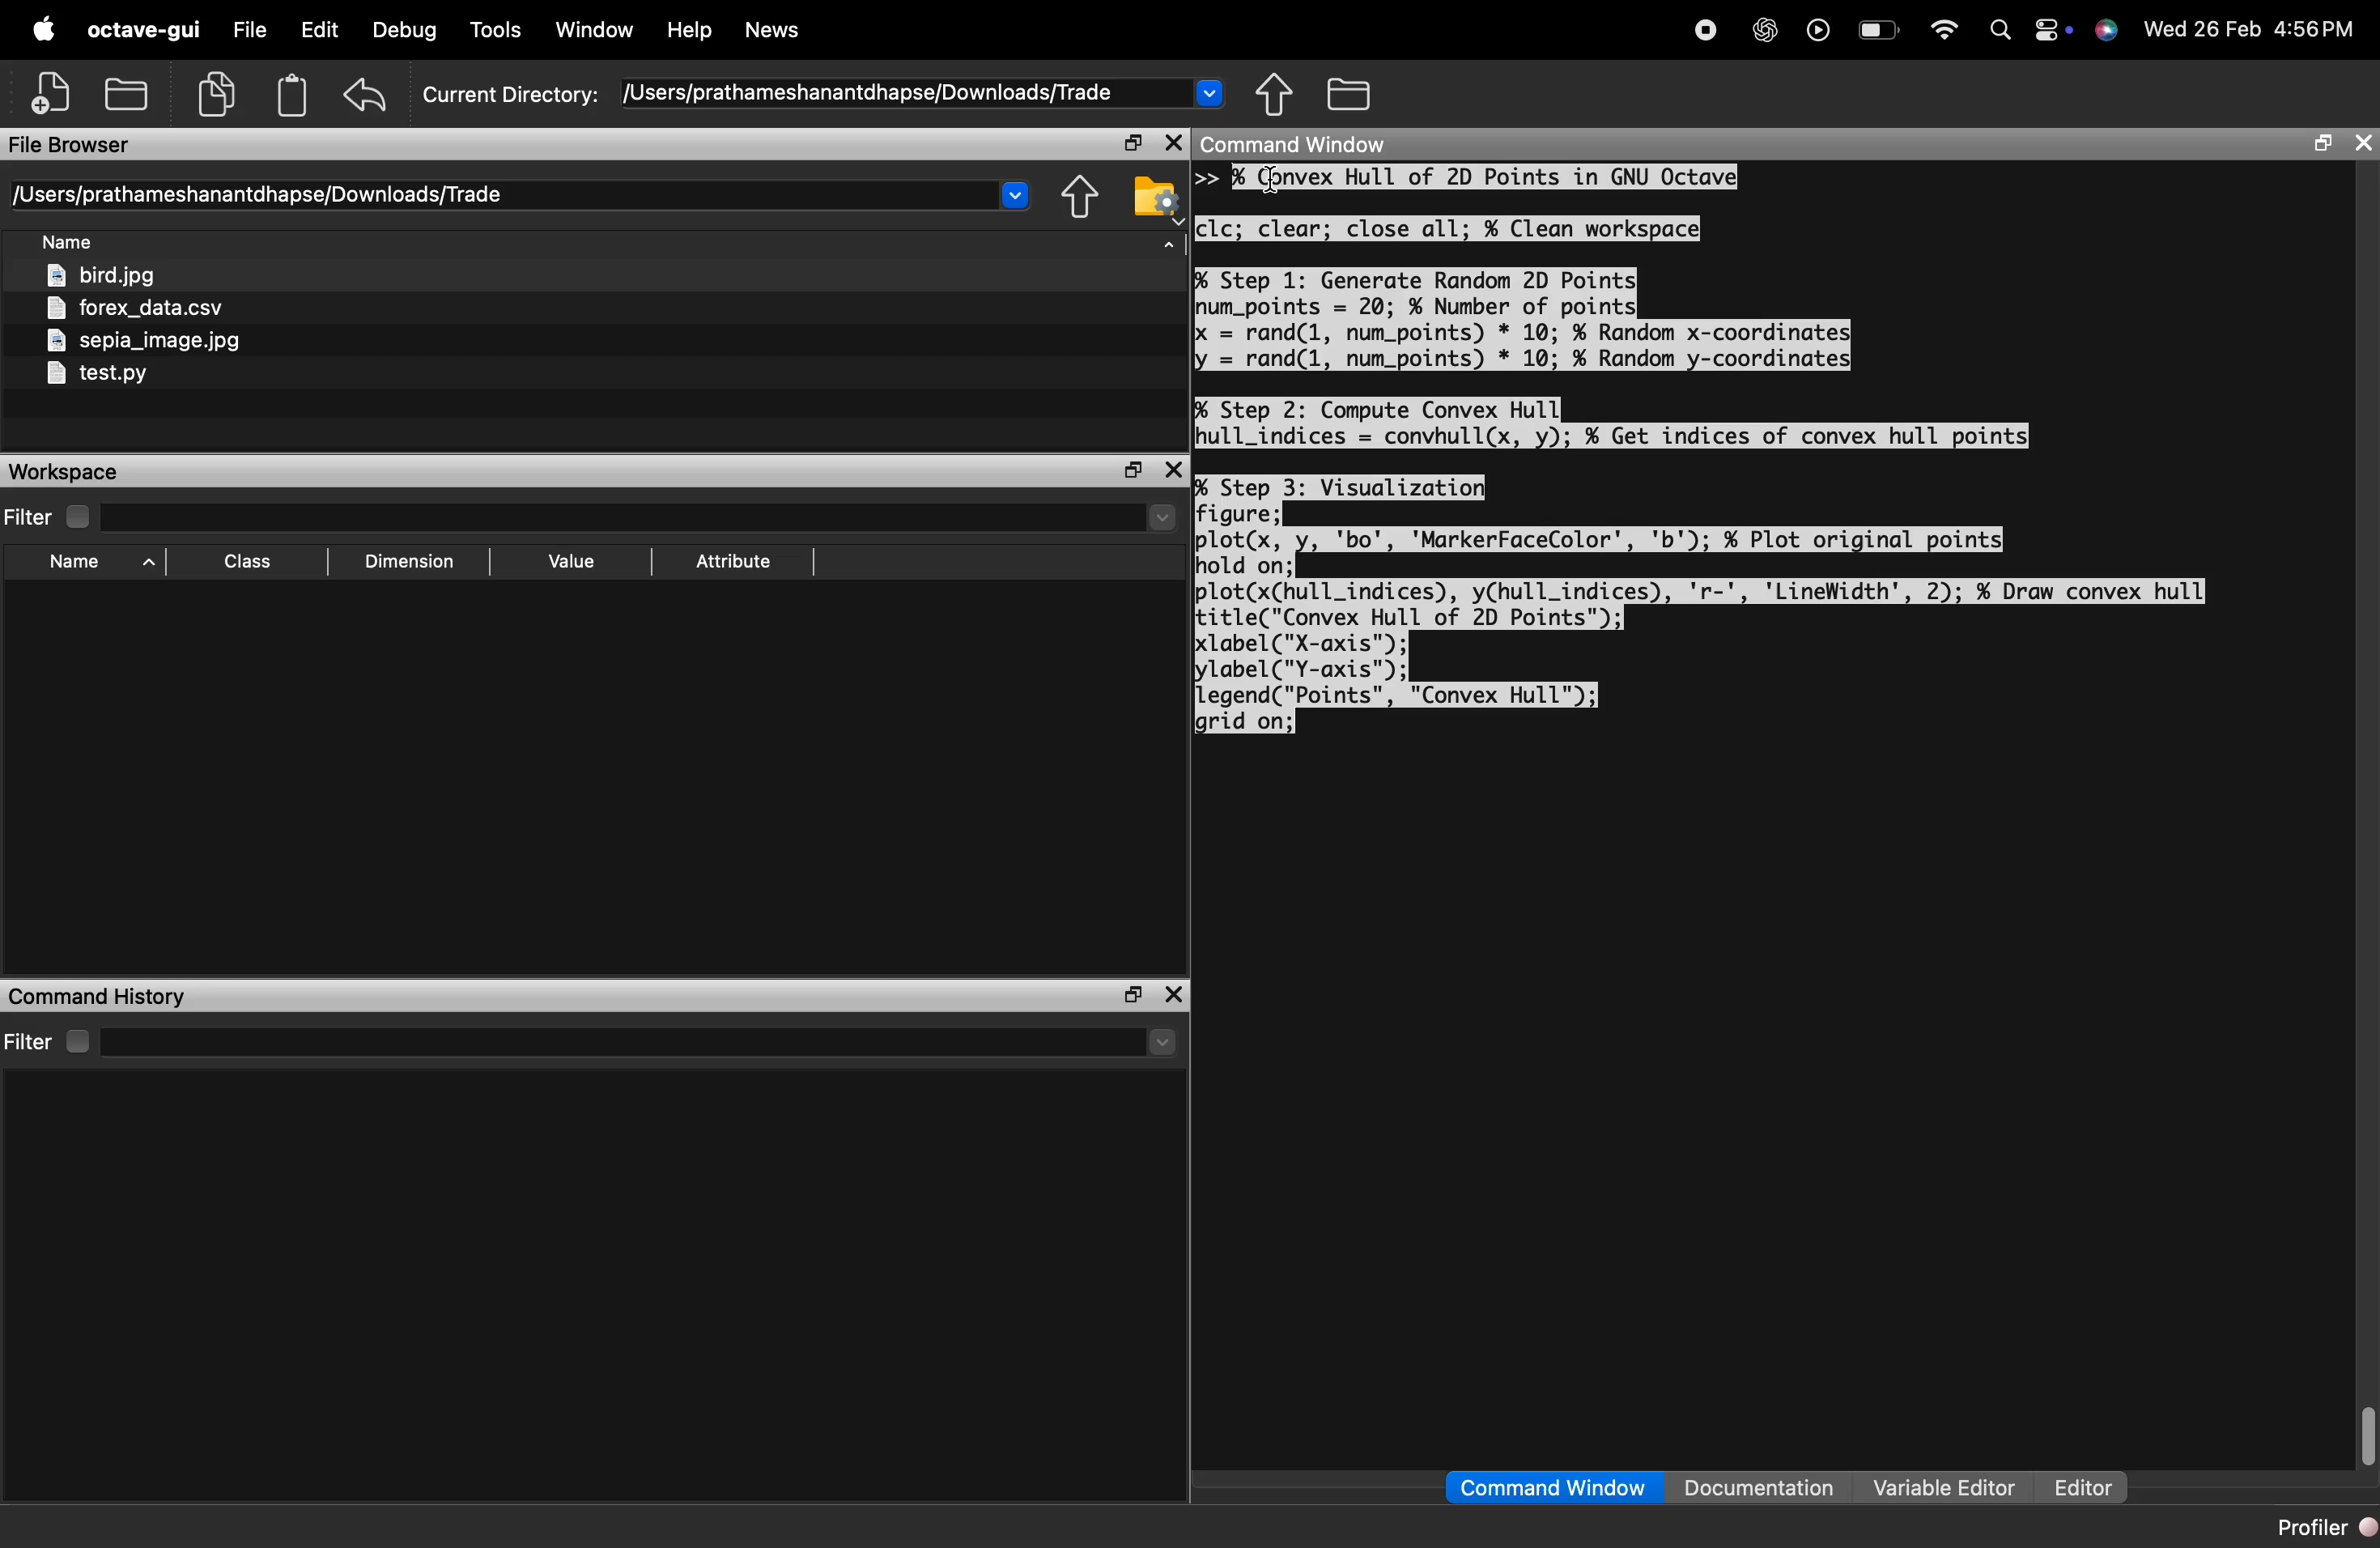 The height and width of the screenshot is (1548, 2380). What do you see at coordinates (2324, 1528) in the screenshot?
I see `Profiler` at bounding box center [2324, 1528].